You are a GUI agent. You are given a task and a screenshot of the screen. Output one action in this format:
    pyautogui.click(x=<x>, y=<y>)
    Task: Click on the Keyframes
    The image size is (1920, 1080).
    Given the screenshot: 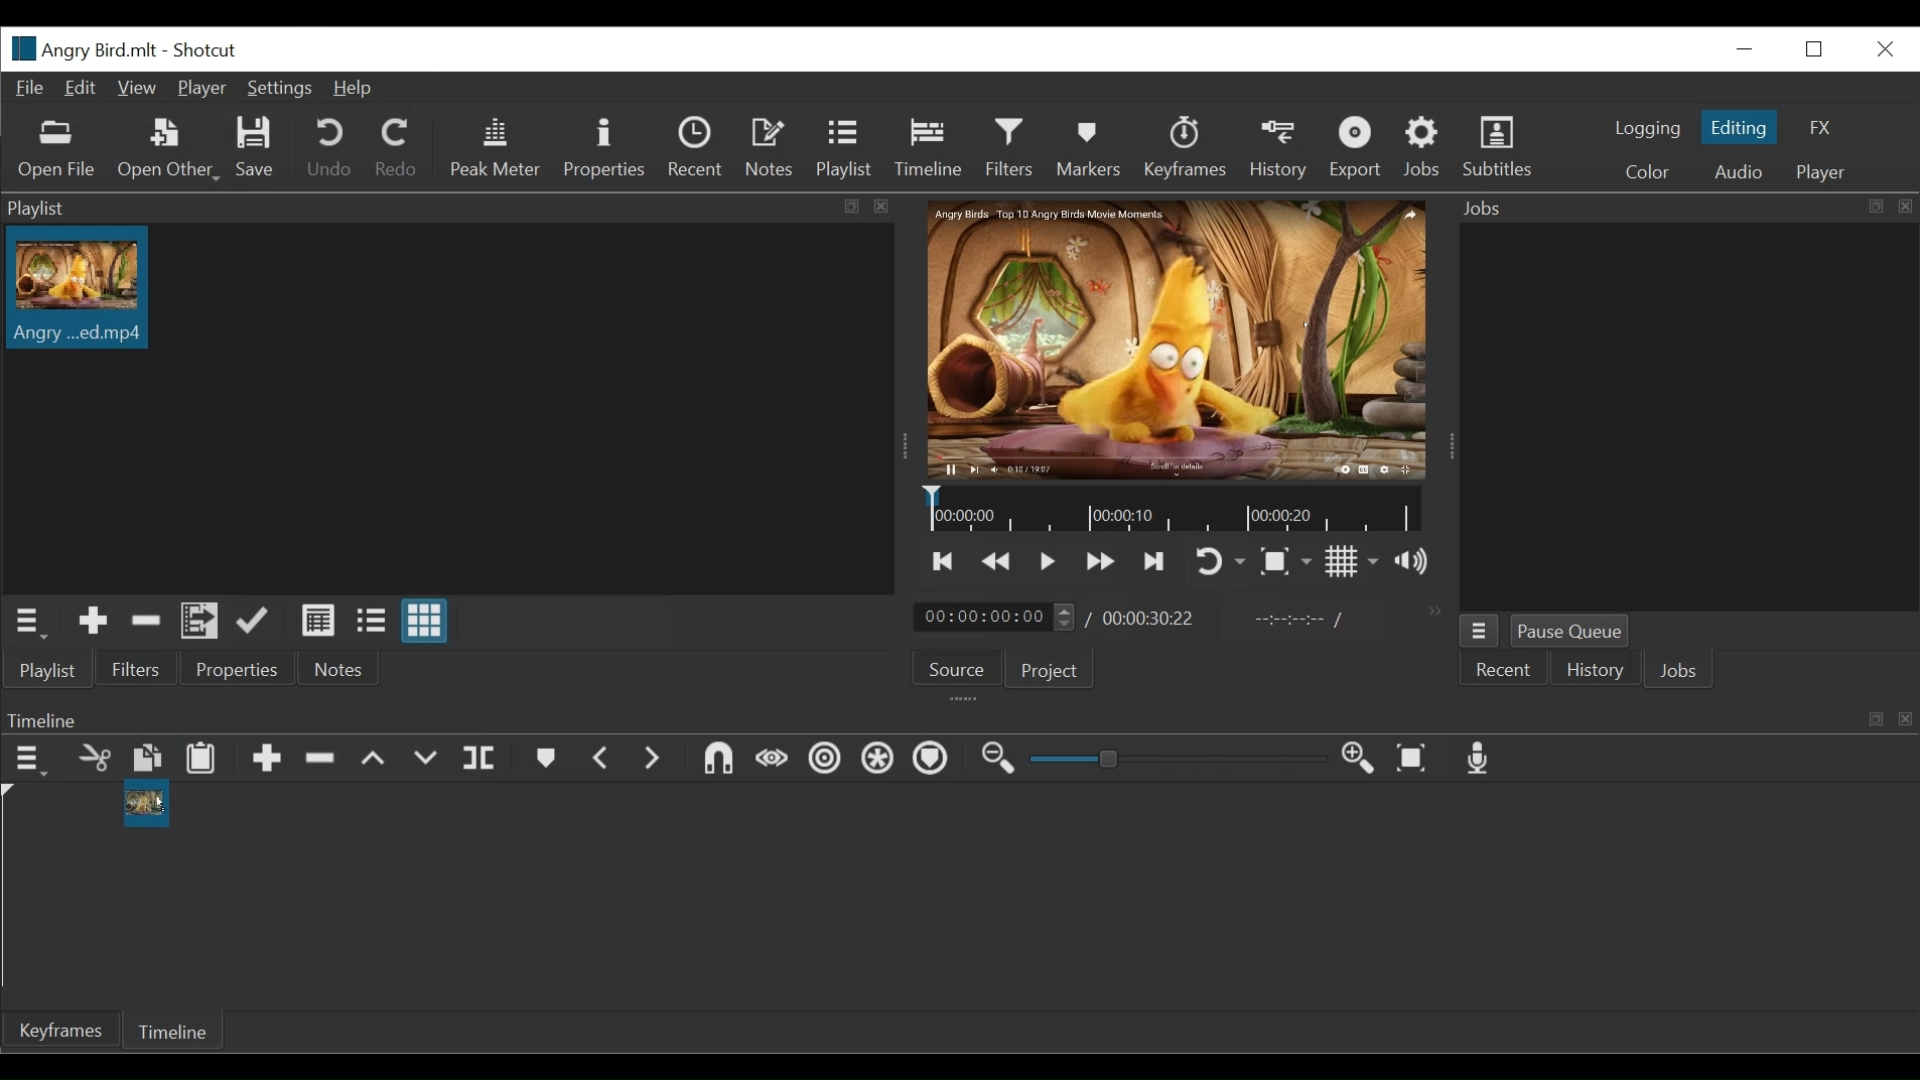 What is the action you would take?
    pyautogui.click(x=1186, y=147)
    